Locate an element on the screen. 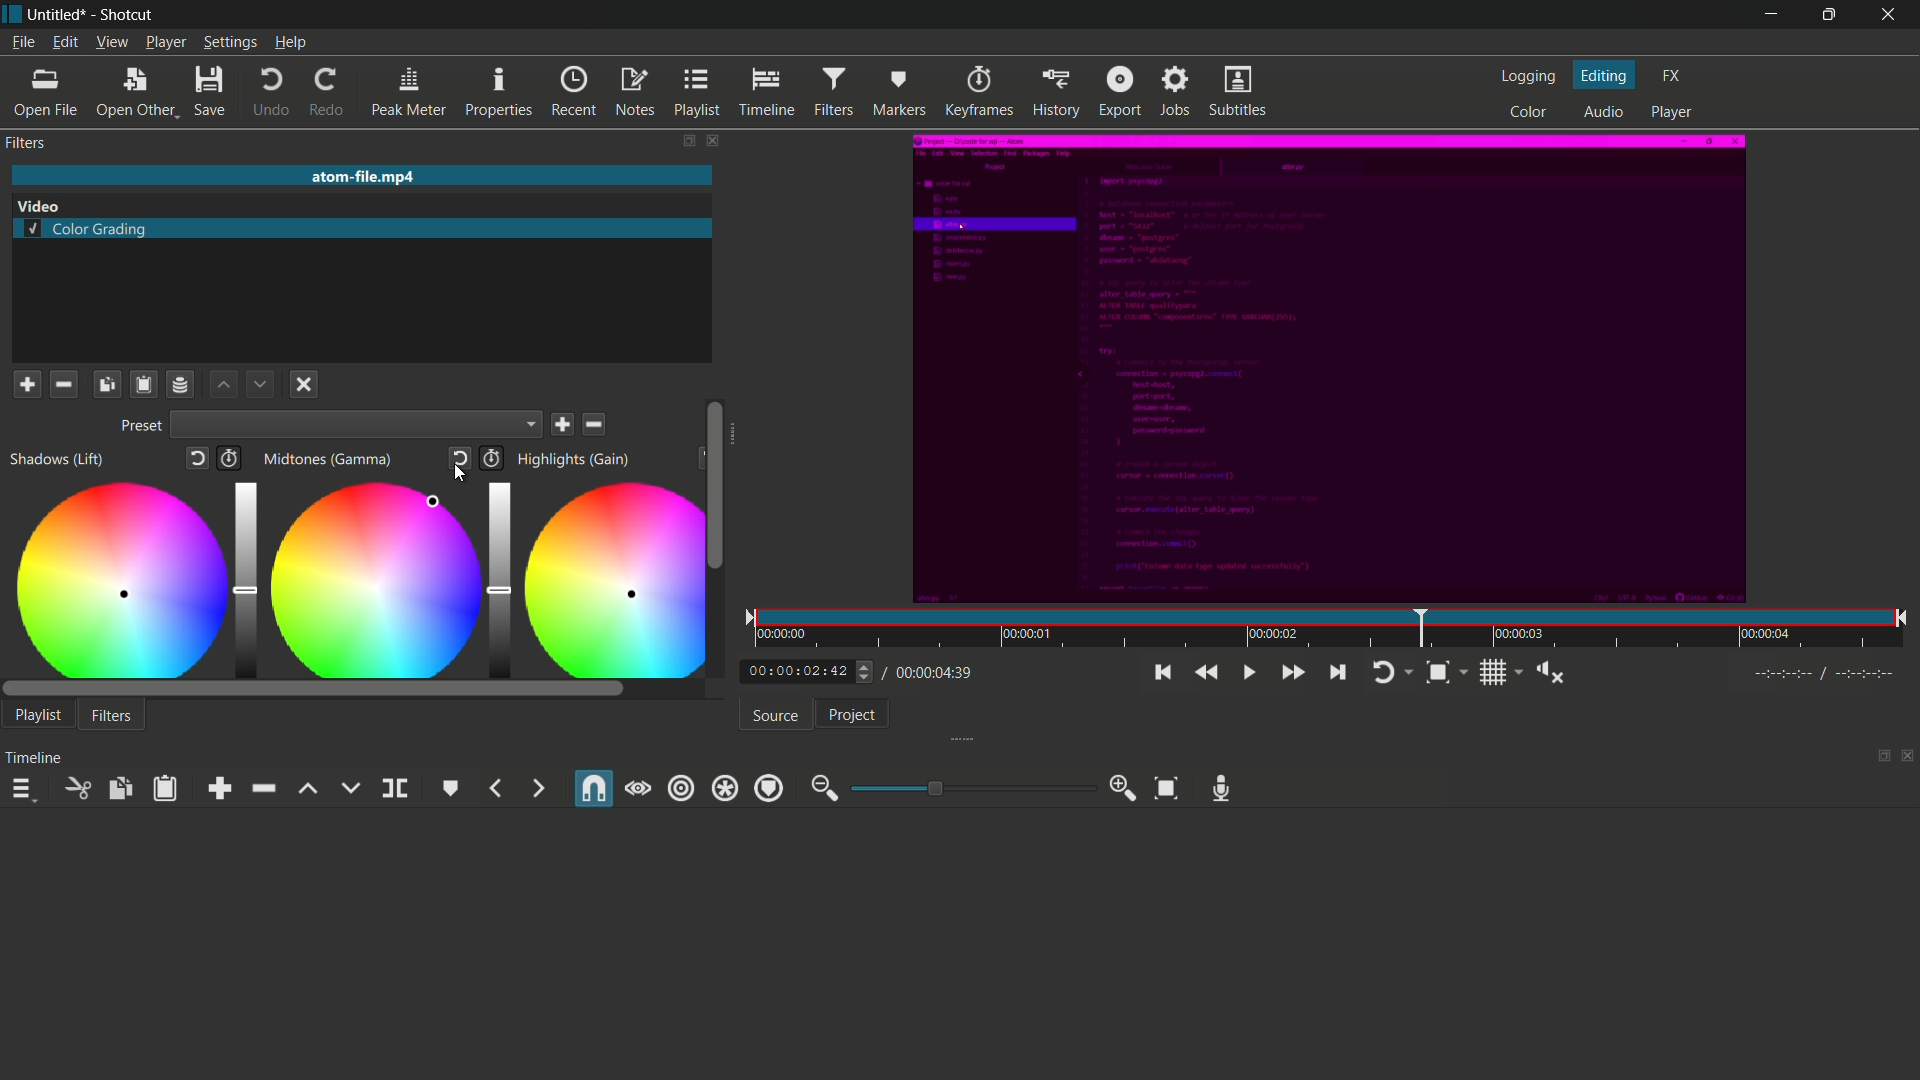 The image size is (1920, 1080). timeline is located at coordinates (764, 92).